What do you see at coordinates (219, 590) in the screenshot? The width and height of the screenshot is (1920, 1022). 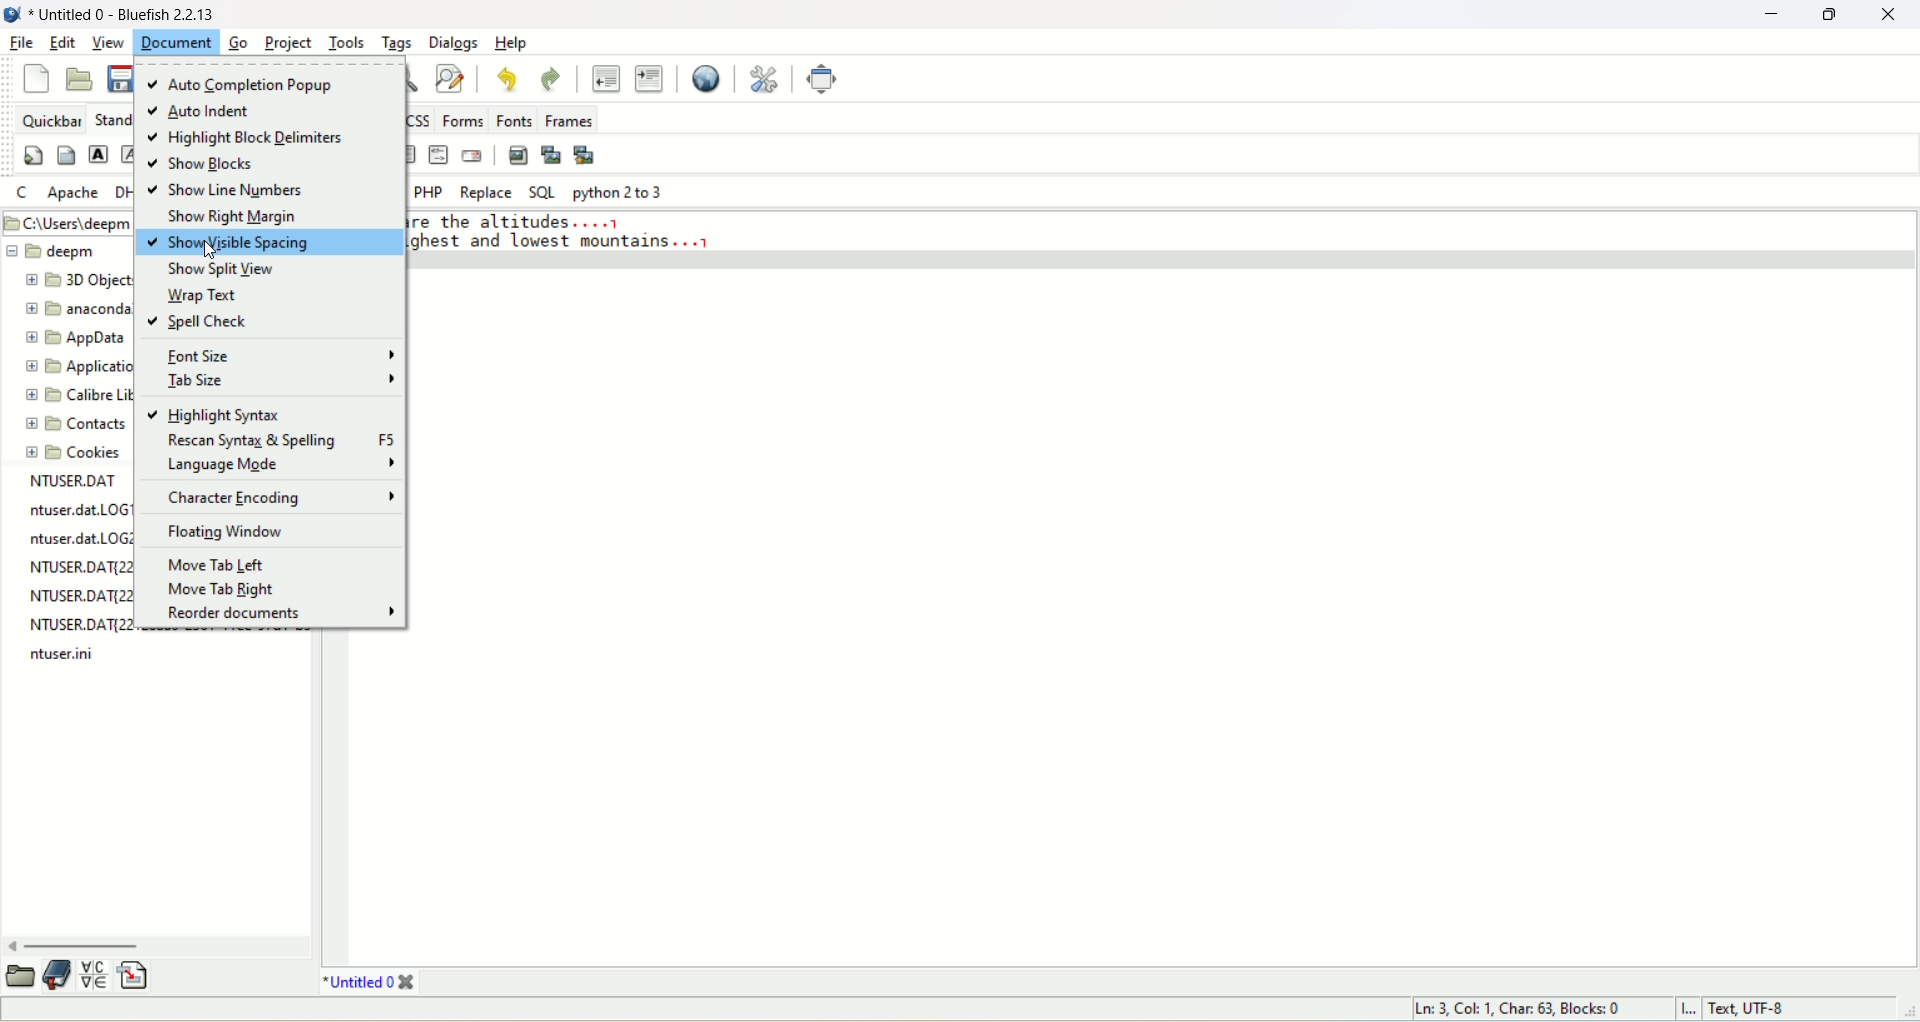 I see `move tab right` at bounding box center [219, 590].